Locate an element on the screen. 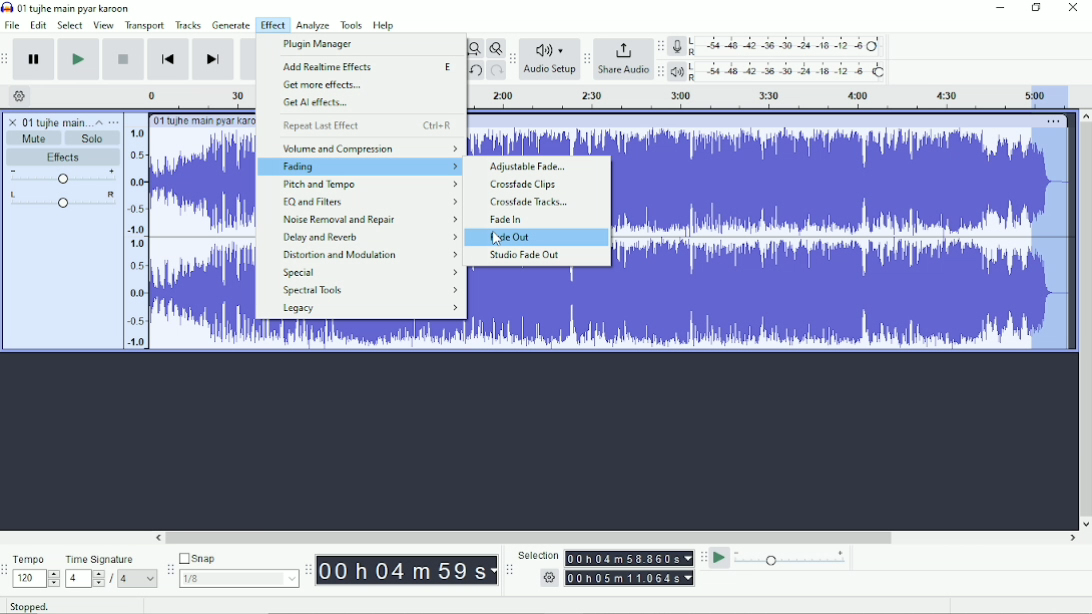 Image resolution: width=1092 pixels, height=614 pixels. Audacity selection toolbar is located at coordinates (509, 569).